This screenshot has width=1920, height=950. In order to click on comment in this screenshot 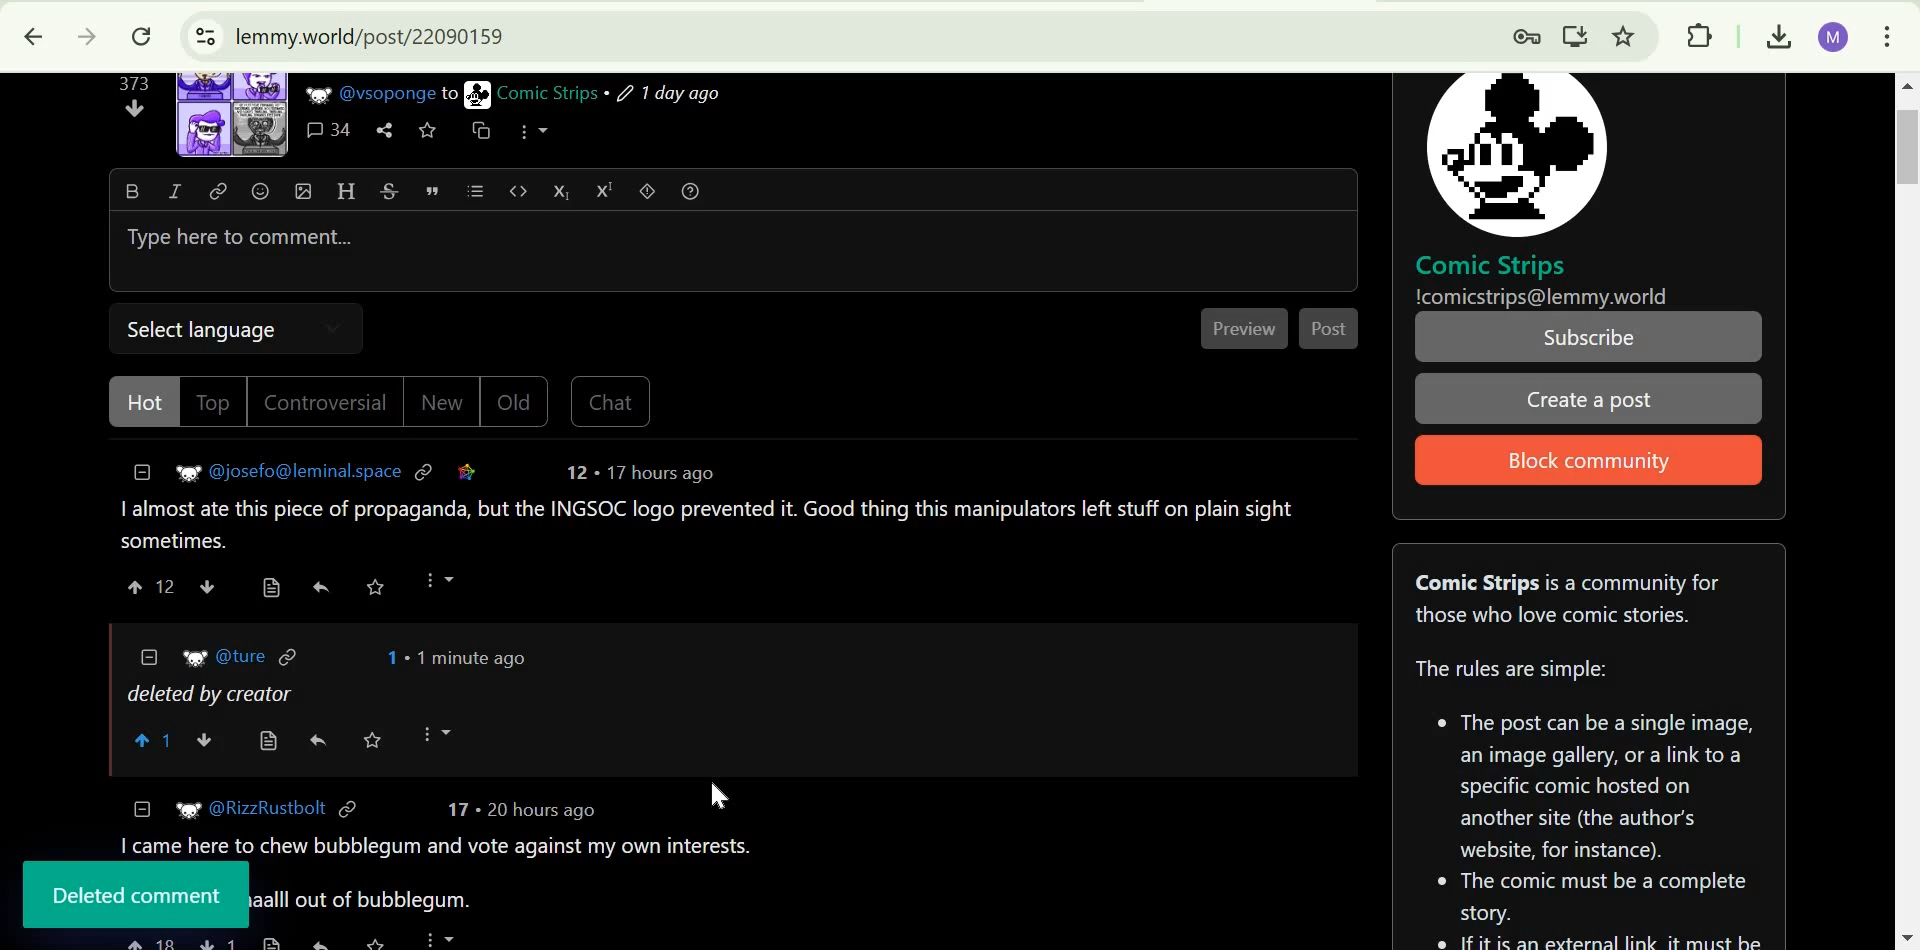, I will do `click(442, 845)`.